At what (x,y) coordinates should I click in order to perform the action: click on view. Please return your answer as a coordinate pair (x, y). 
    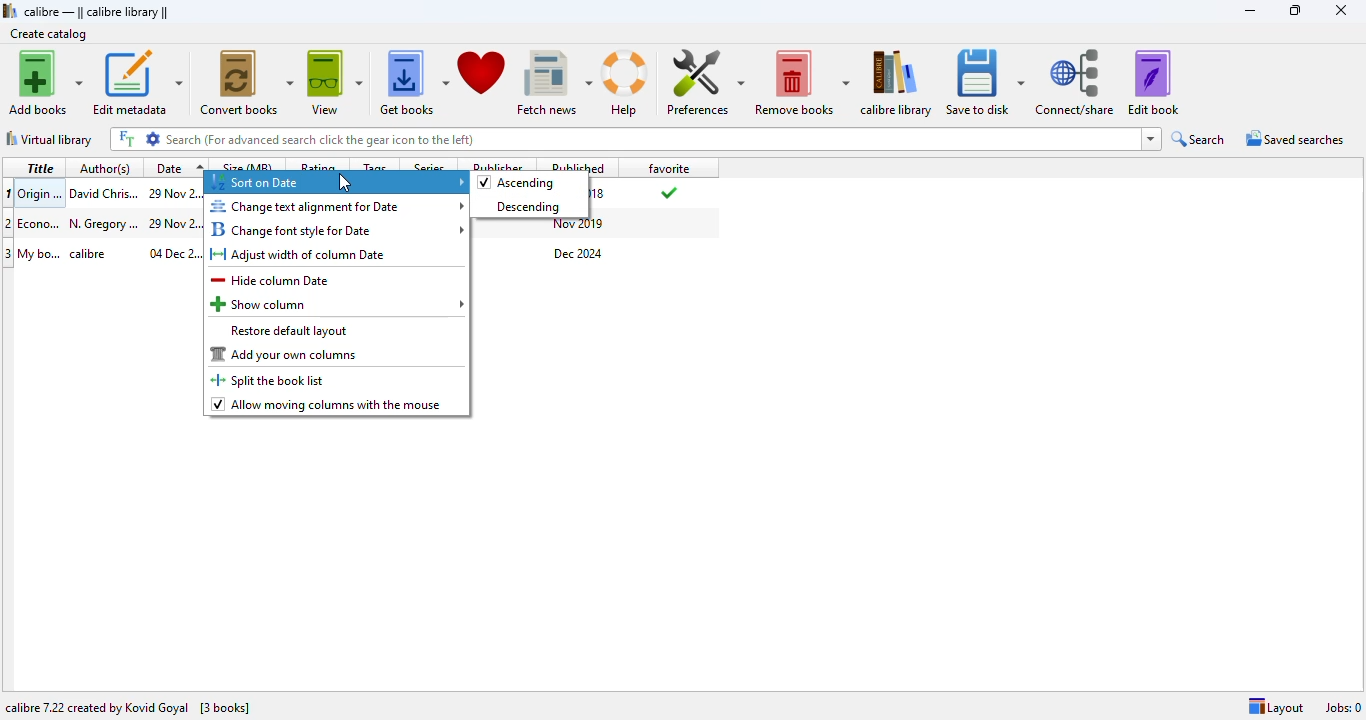
    Looking at the image, I should click on (335, 83).